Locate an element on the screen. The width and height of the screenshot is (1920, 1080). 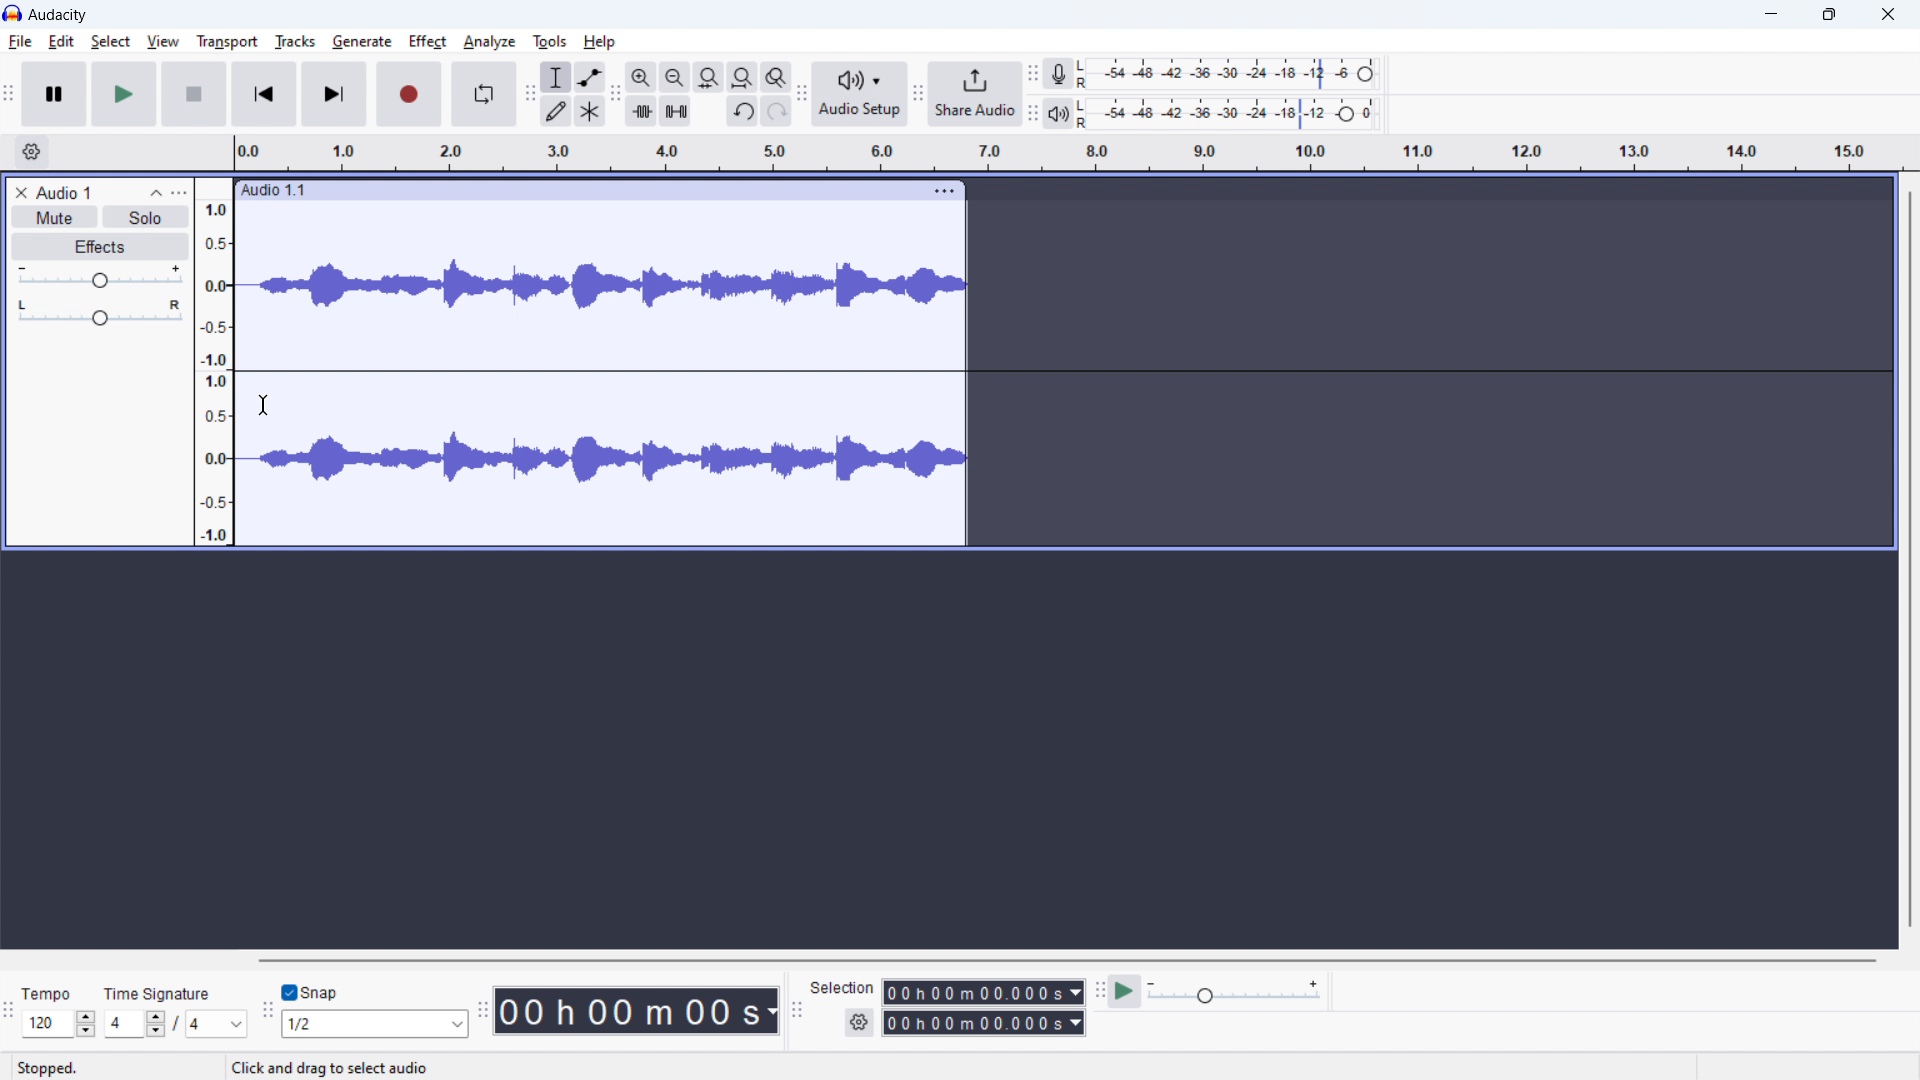
track control panel menu is located at coordinates (178, 193).